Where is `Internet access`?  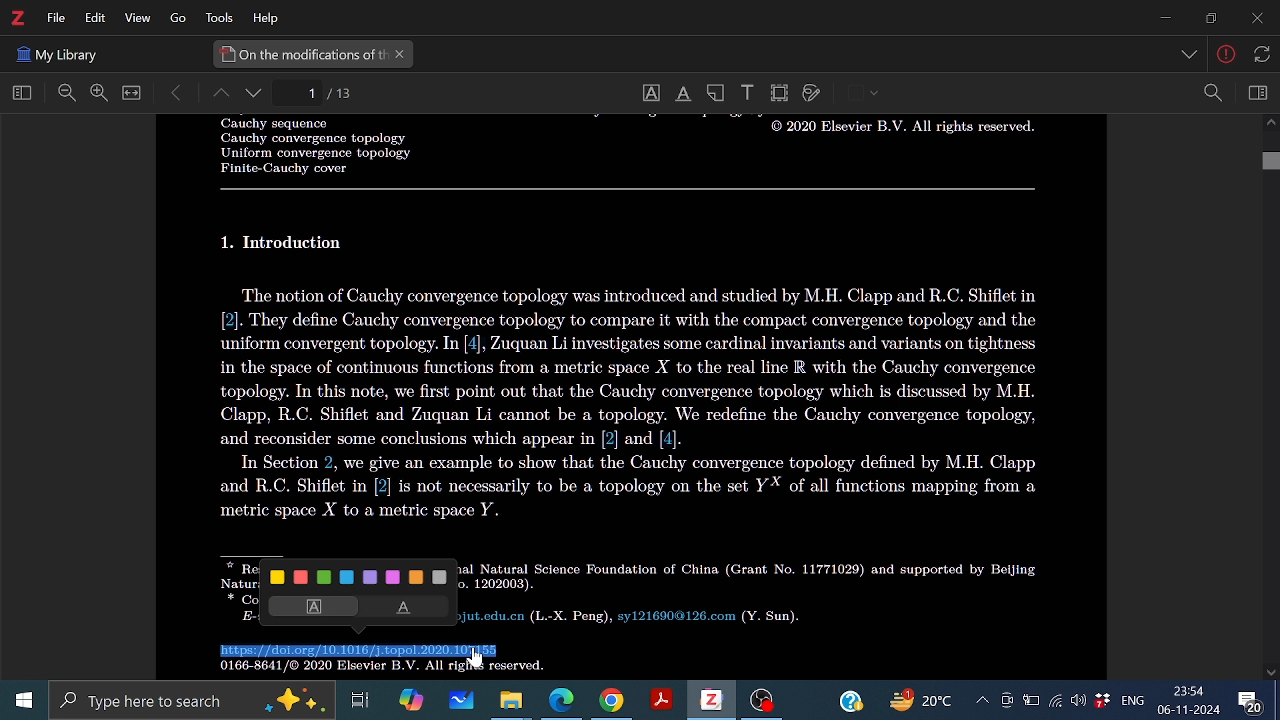
Internet access is located at coordinates (1056, 701).